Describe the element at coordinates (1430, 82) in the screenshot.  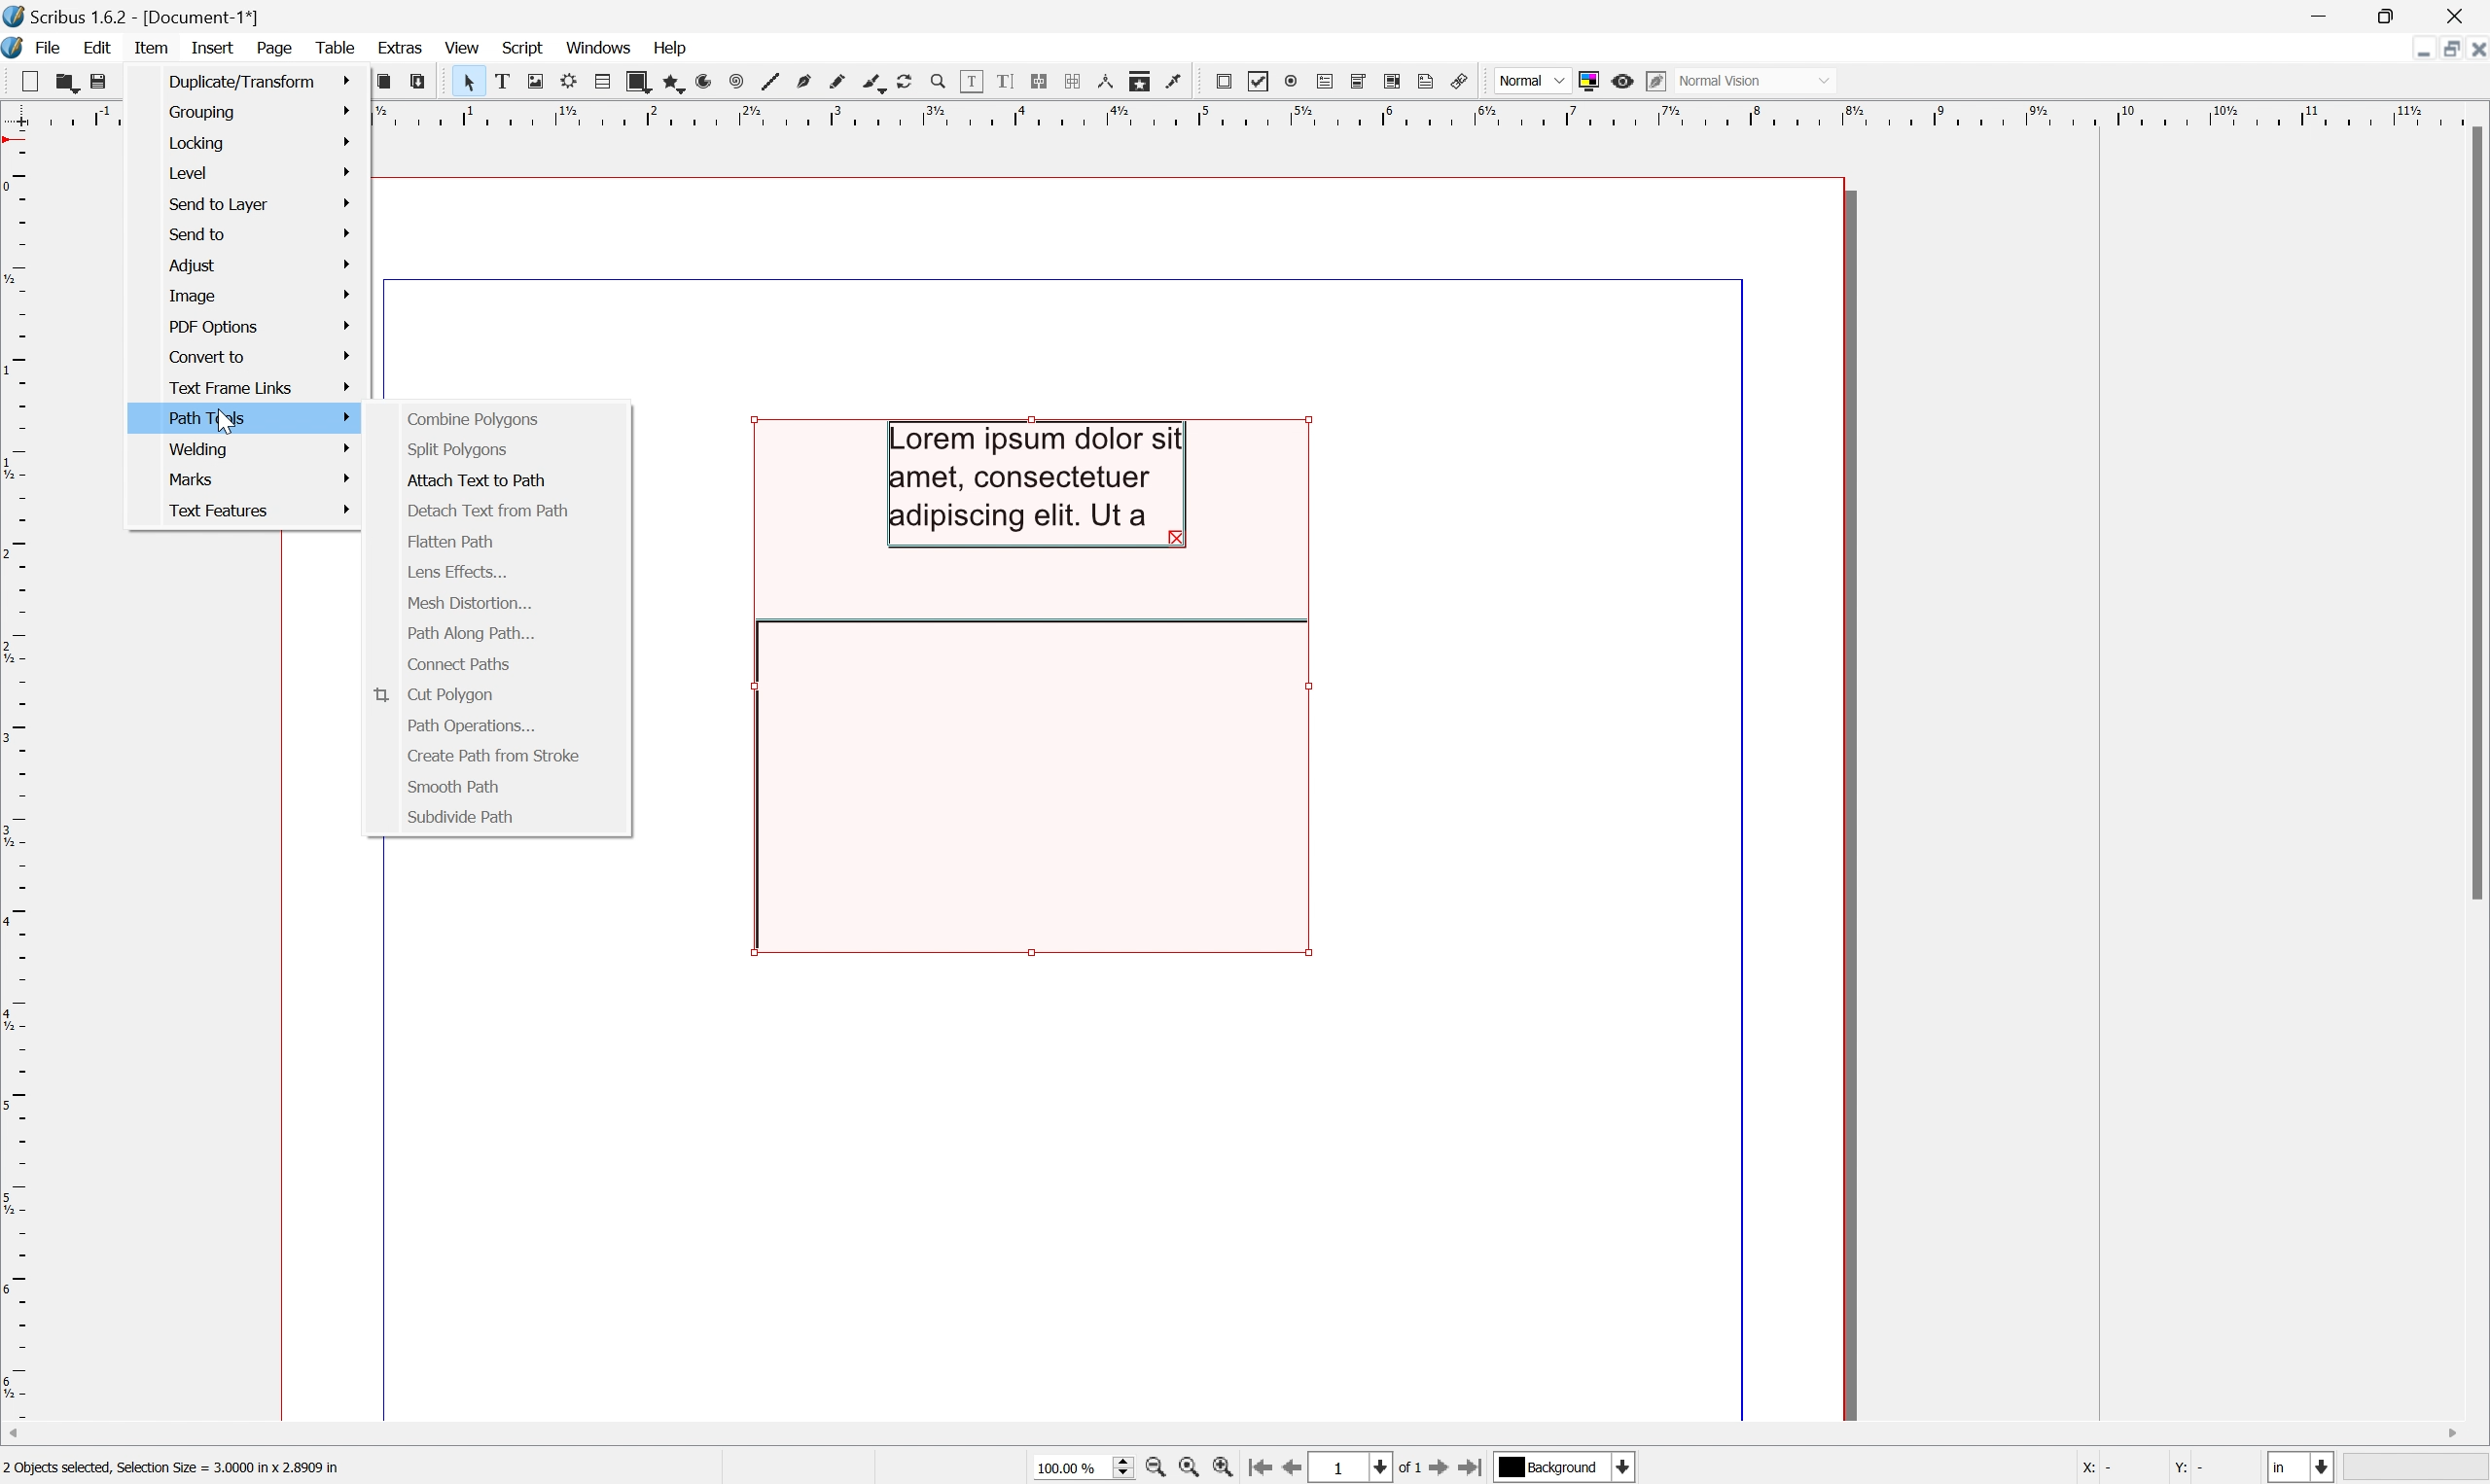
I see `Text annotation` at that location.